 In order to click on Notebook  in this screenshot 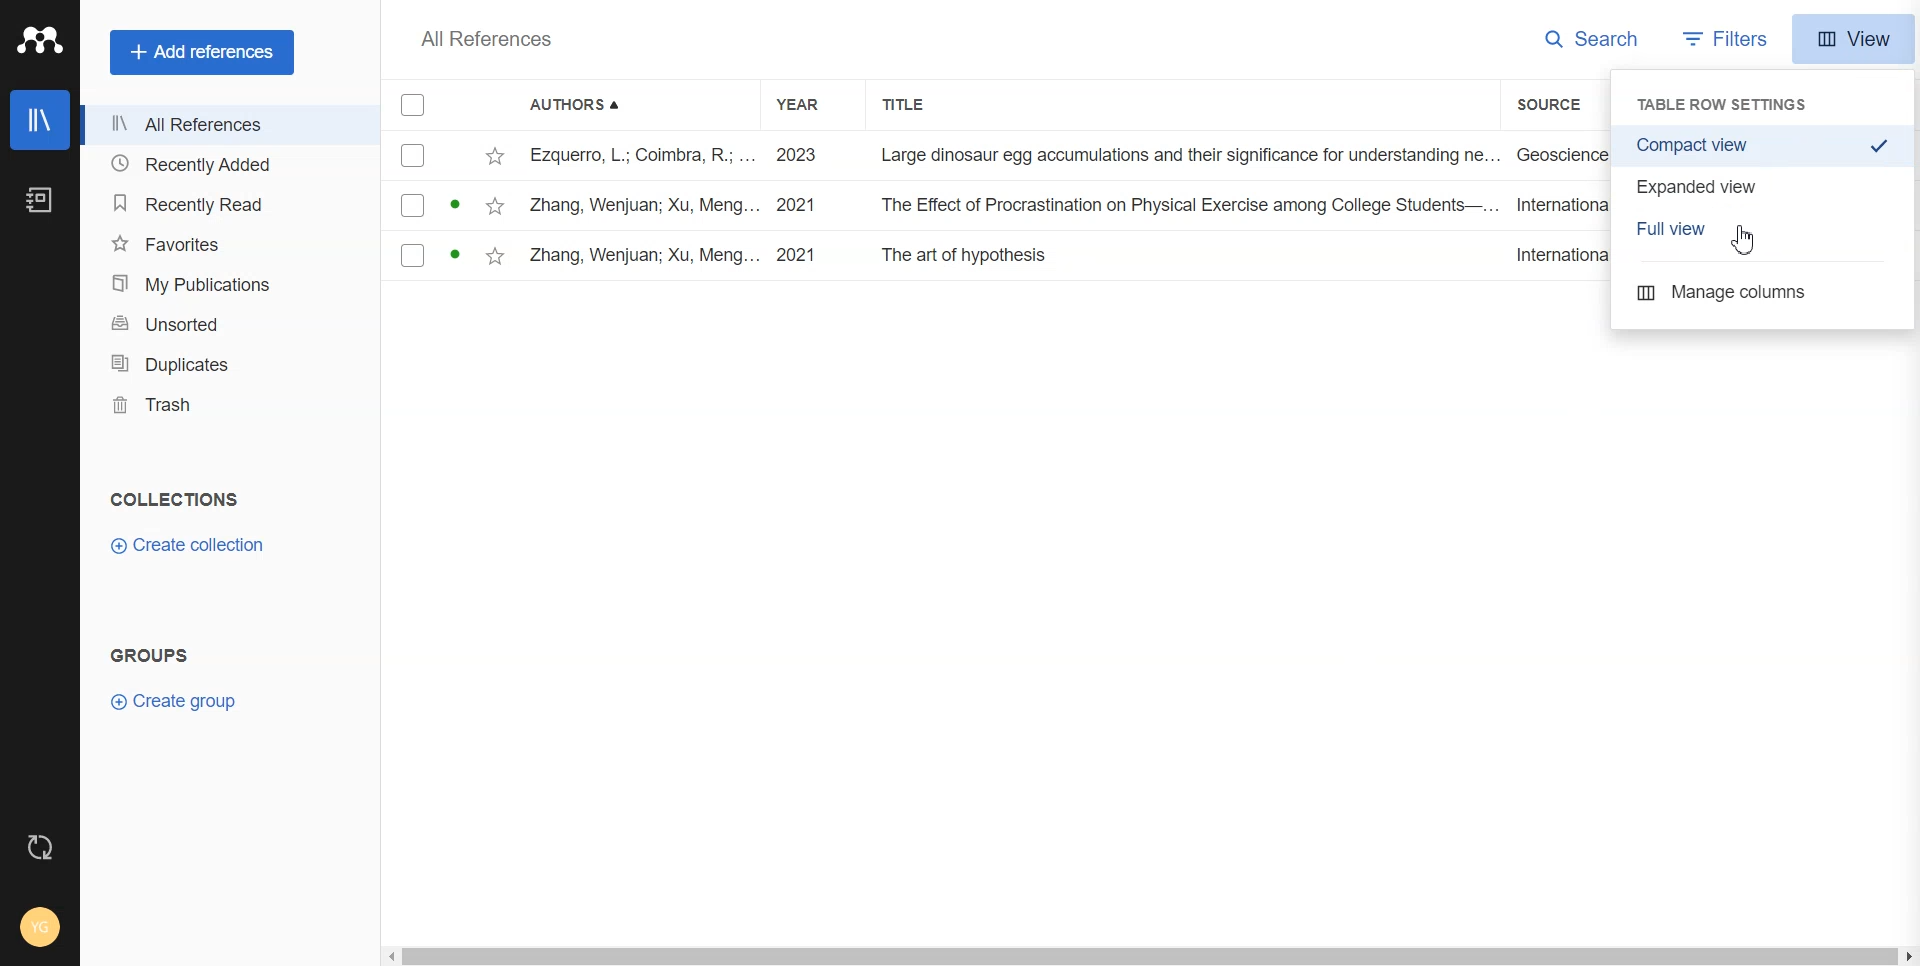, I will do `click(42, 201)`.